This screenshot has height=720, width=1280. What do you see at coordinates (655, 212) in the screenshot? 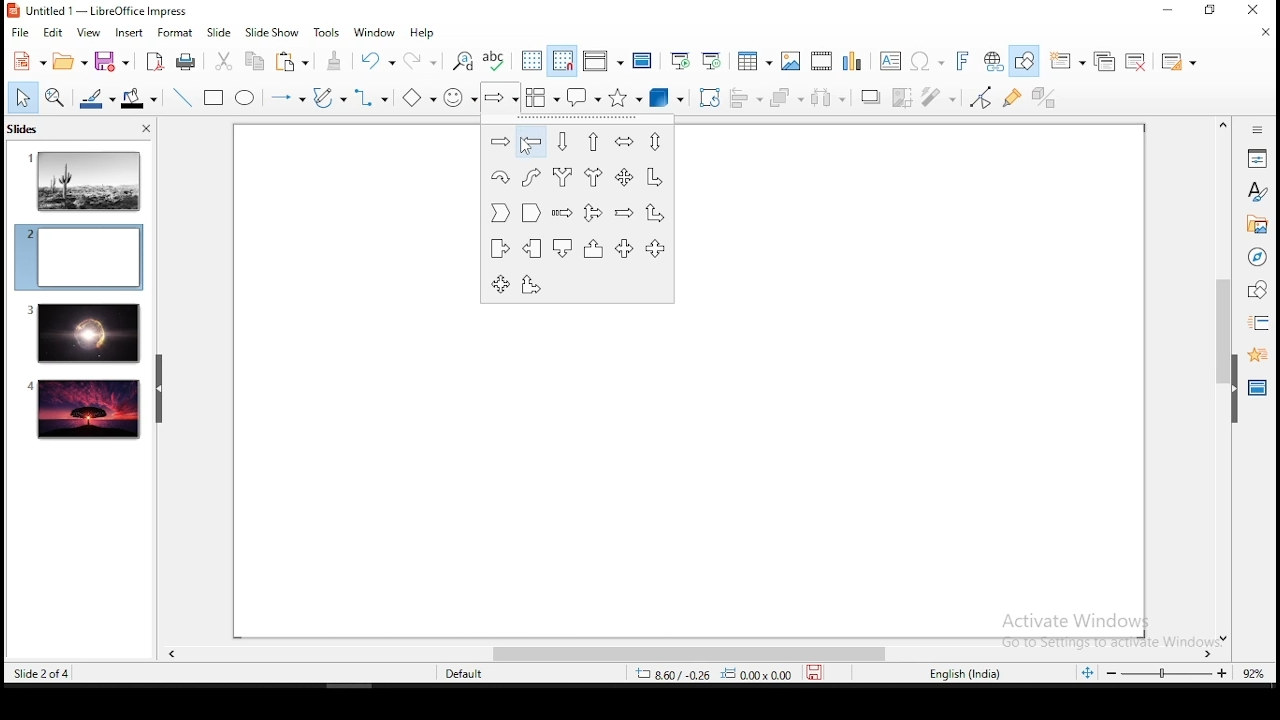
I see `up and right arrow` at bounding box center [655, 212].